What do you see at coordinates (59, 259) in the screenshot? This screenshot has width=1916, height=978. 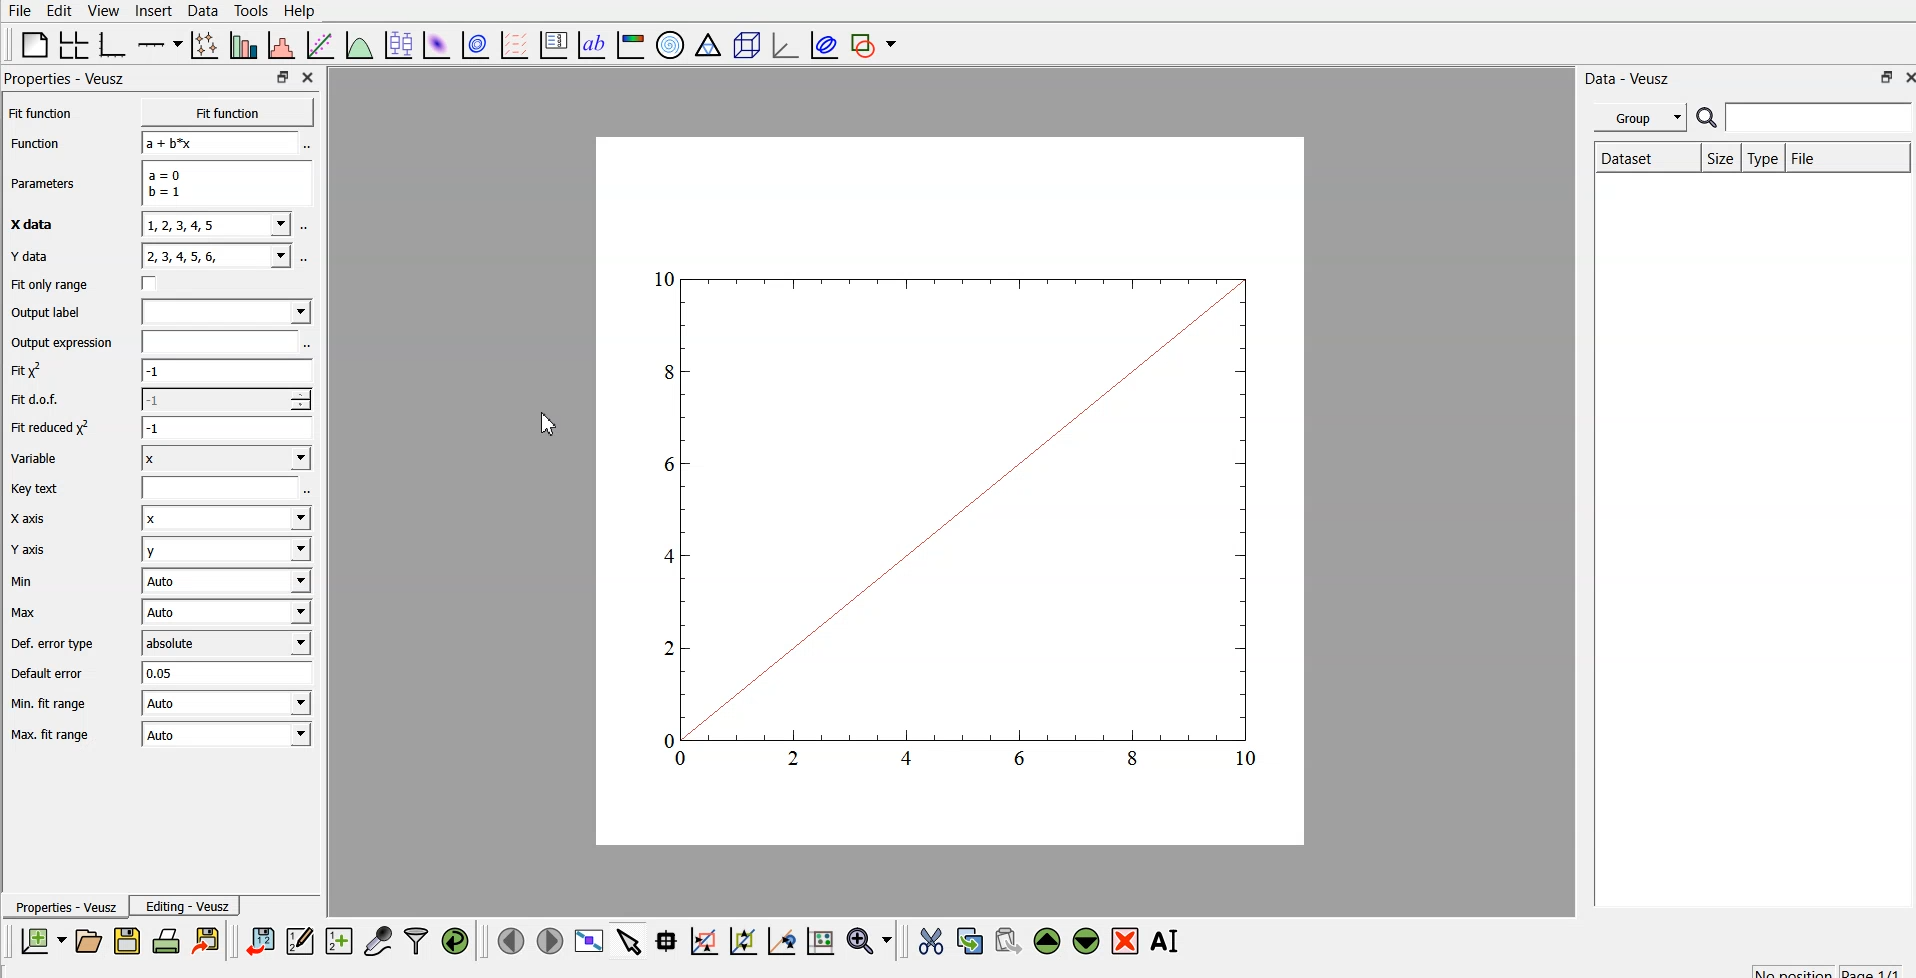 I see `Y data` at bounding box center [59, 259].